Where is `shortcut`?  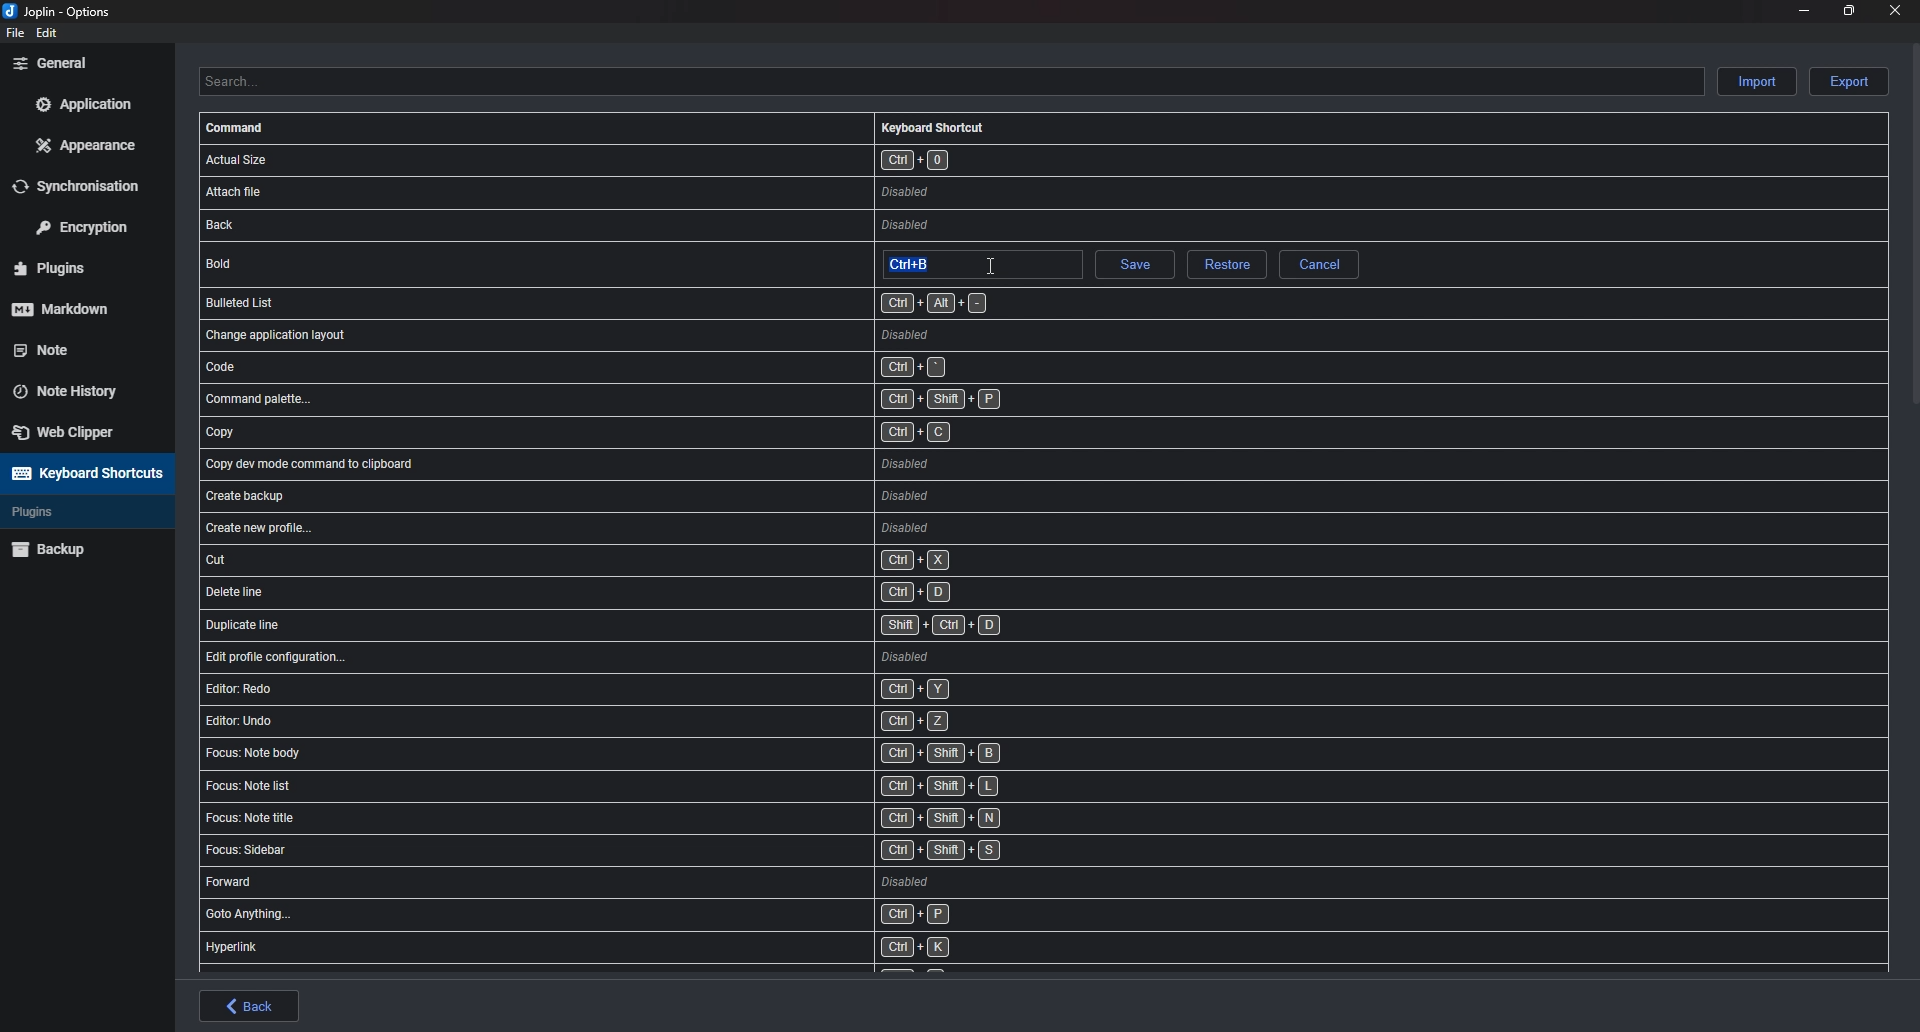
shortcut is located at coordinates (660, 883).